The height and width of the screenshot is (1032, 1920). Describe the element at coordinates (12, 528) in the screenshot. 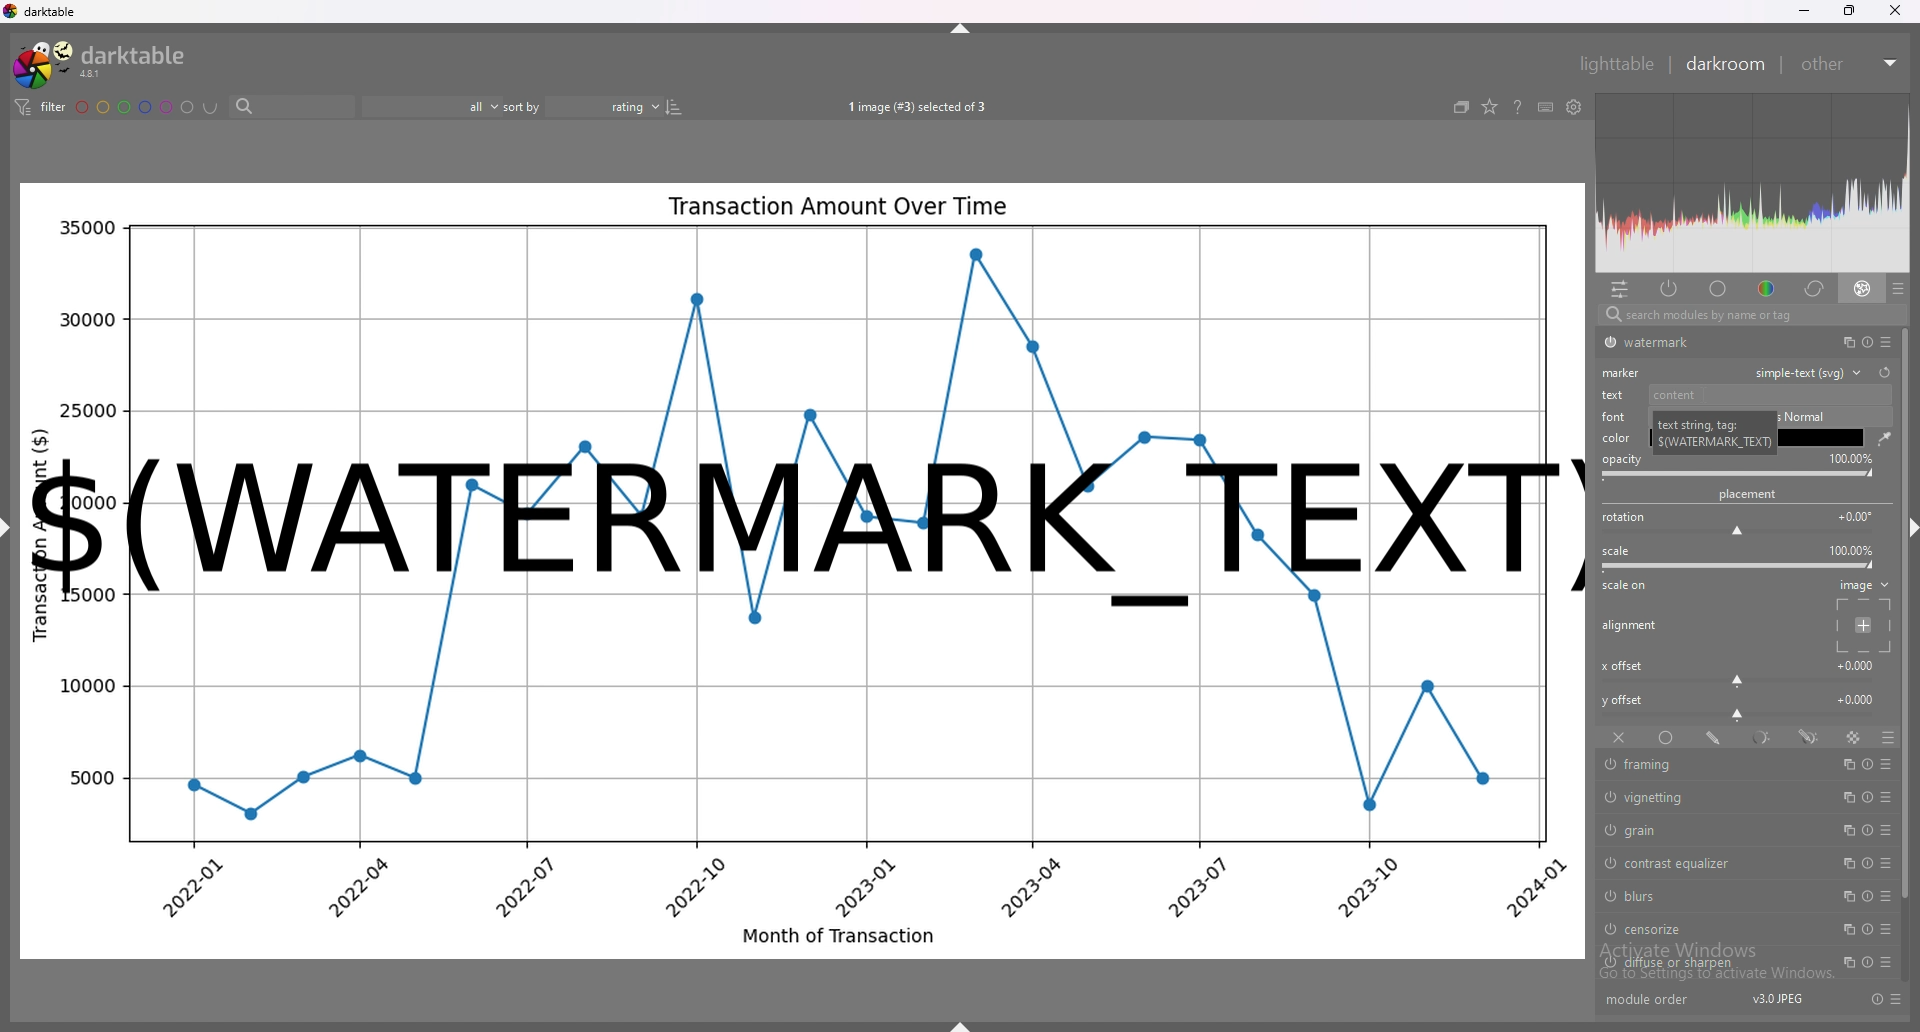

I see `hide` at that location.